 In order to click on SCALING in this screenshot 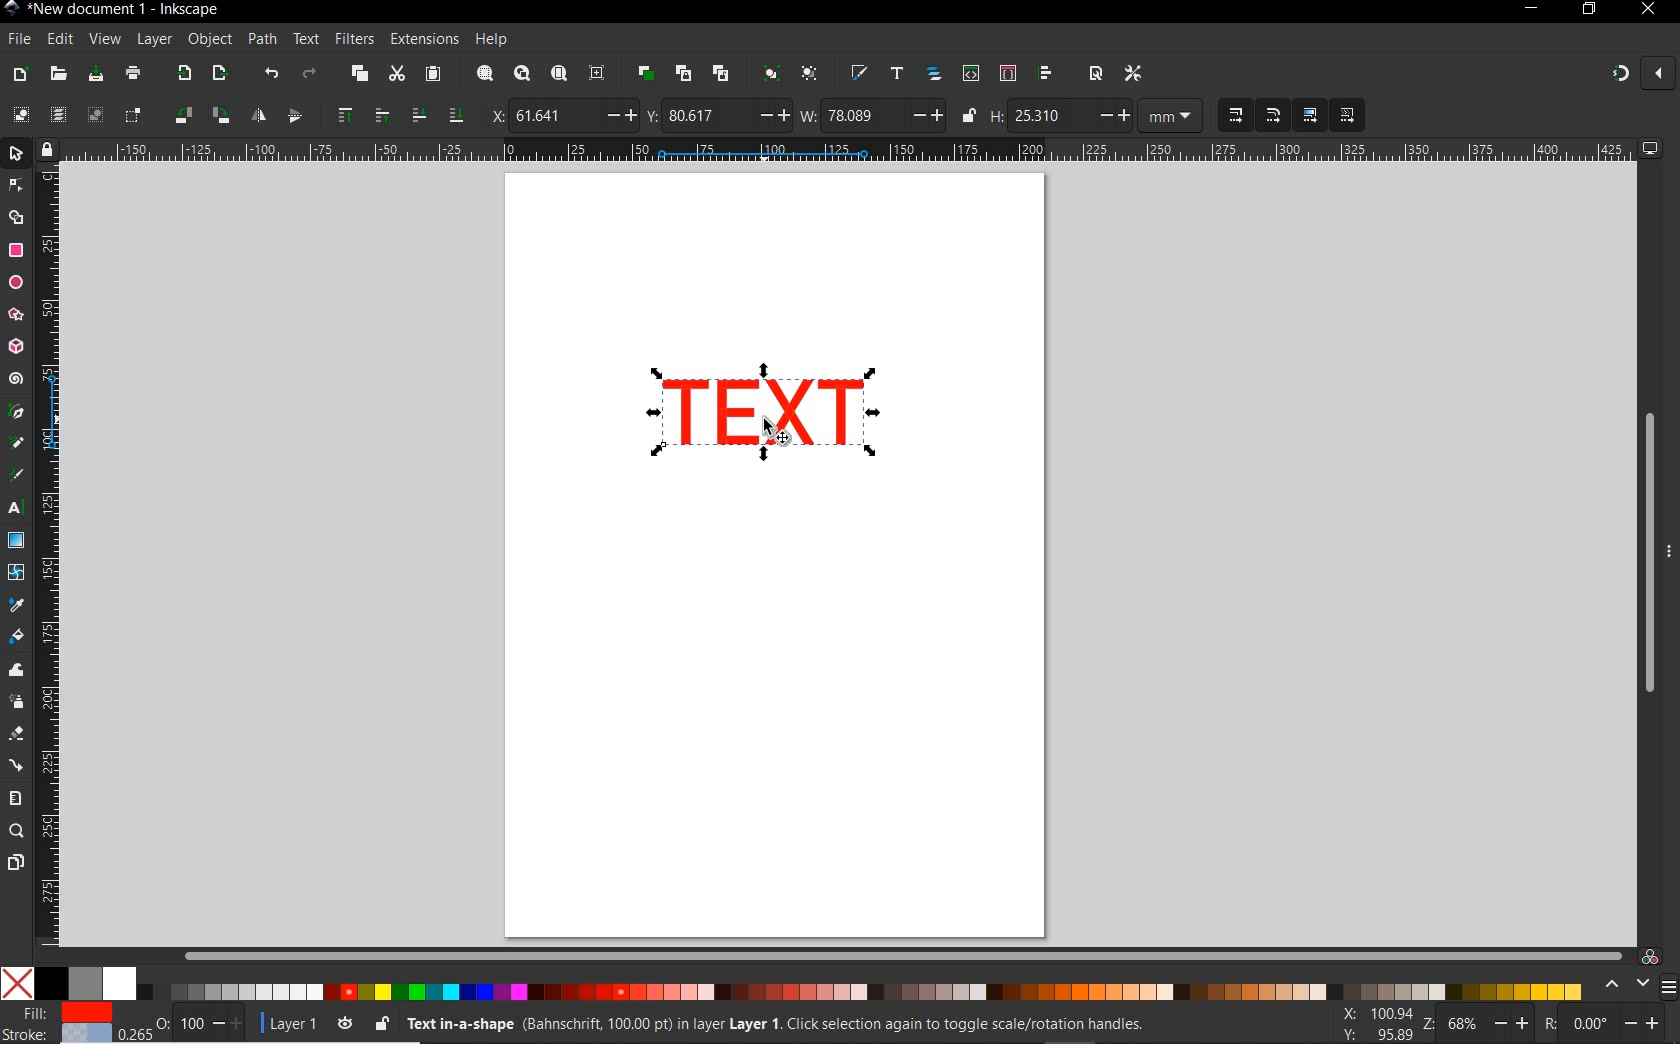, I will do `click(1254, 116)`.